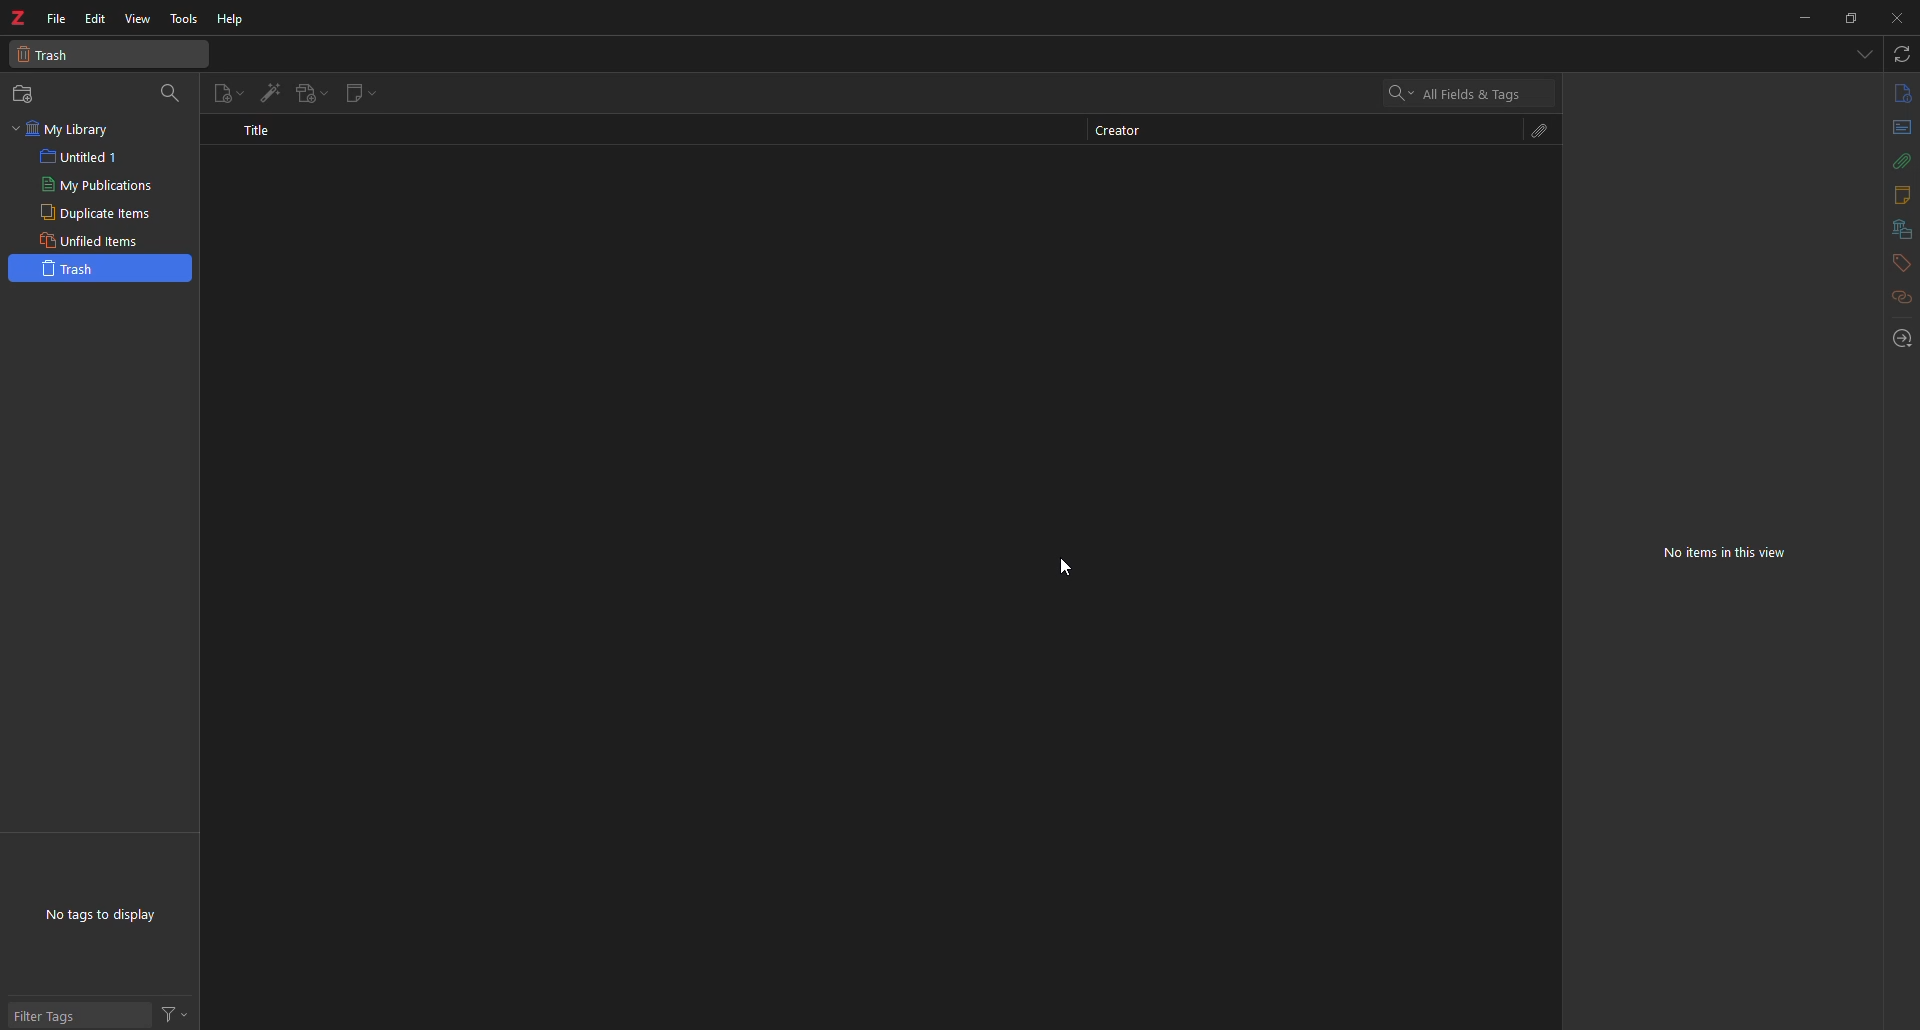  I want to click on close, so click(1898, 19).